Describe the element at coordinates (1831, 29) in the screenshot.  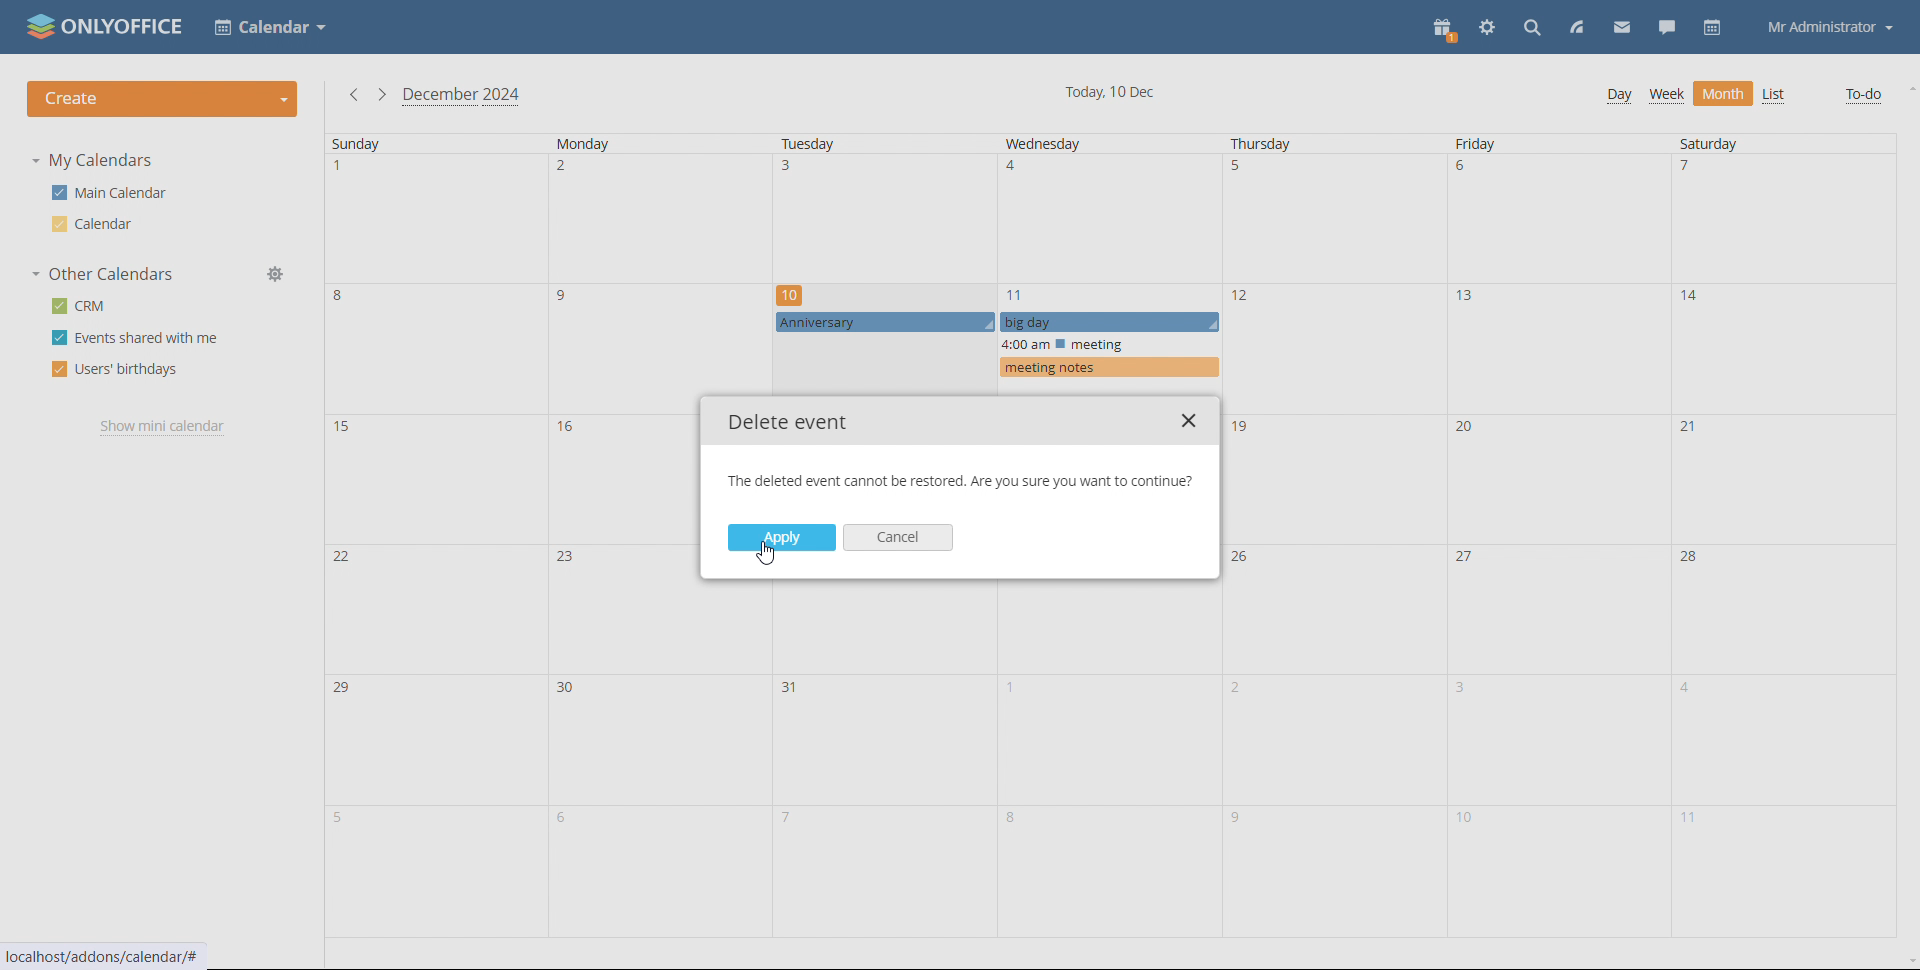
I see `profile` at that location.